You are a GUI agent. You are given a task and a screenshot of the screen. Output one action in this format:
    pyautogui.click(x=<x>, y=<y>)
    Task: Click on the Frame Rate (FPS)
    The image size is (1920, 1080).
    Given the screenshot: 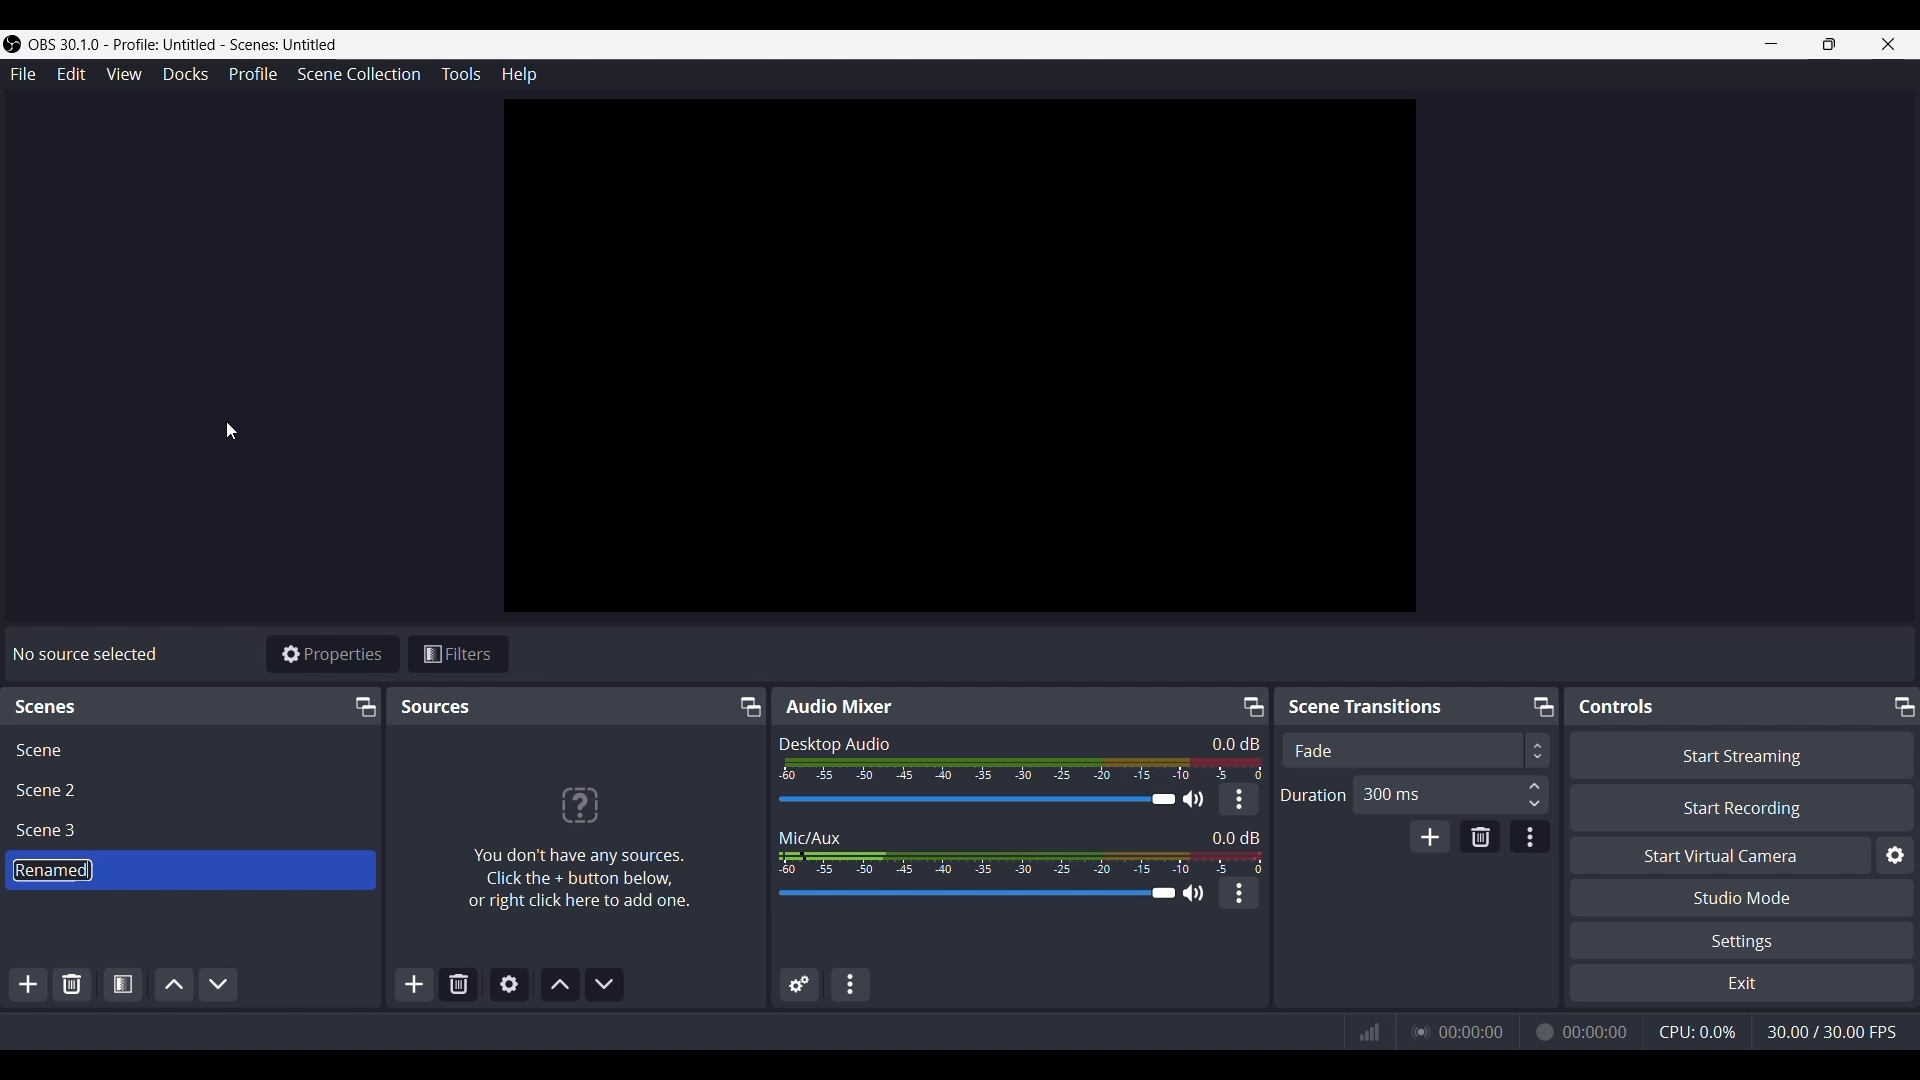 What is the action you would take?
    pyautogui.click(x=1831, y=1032)
    